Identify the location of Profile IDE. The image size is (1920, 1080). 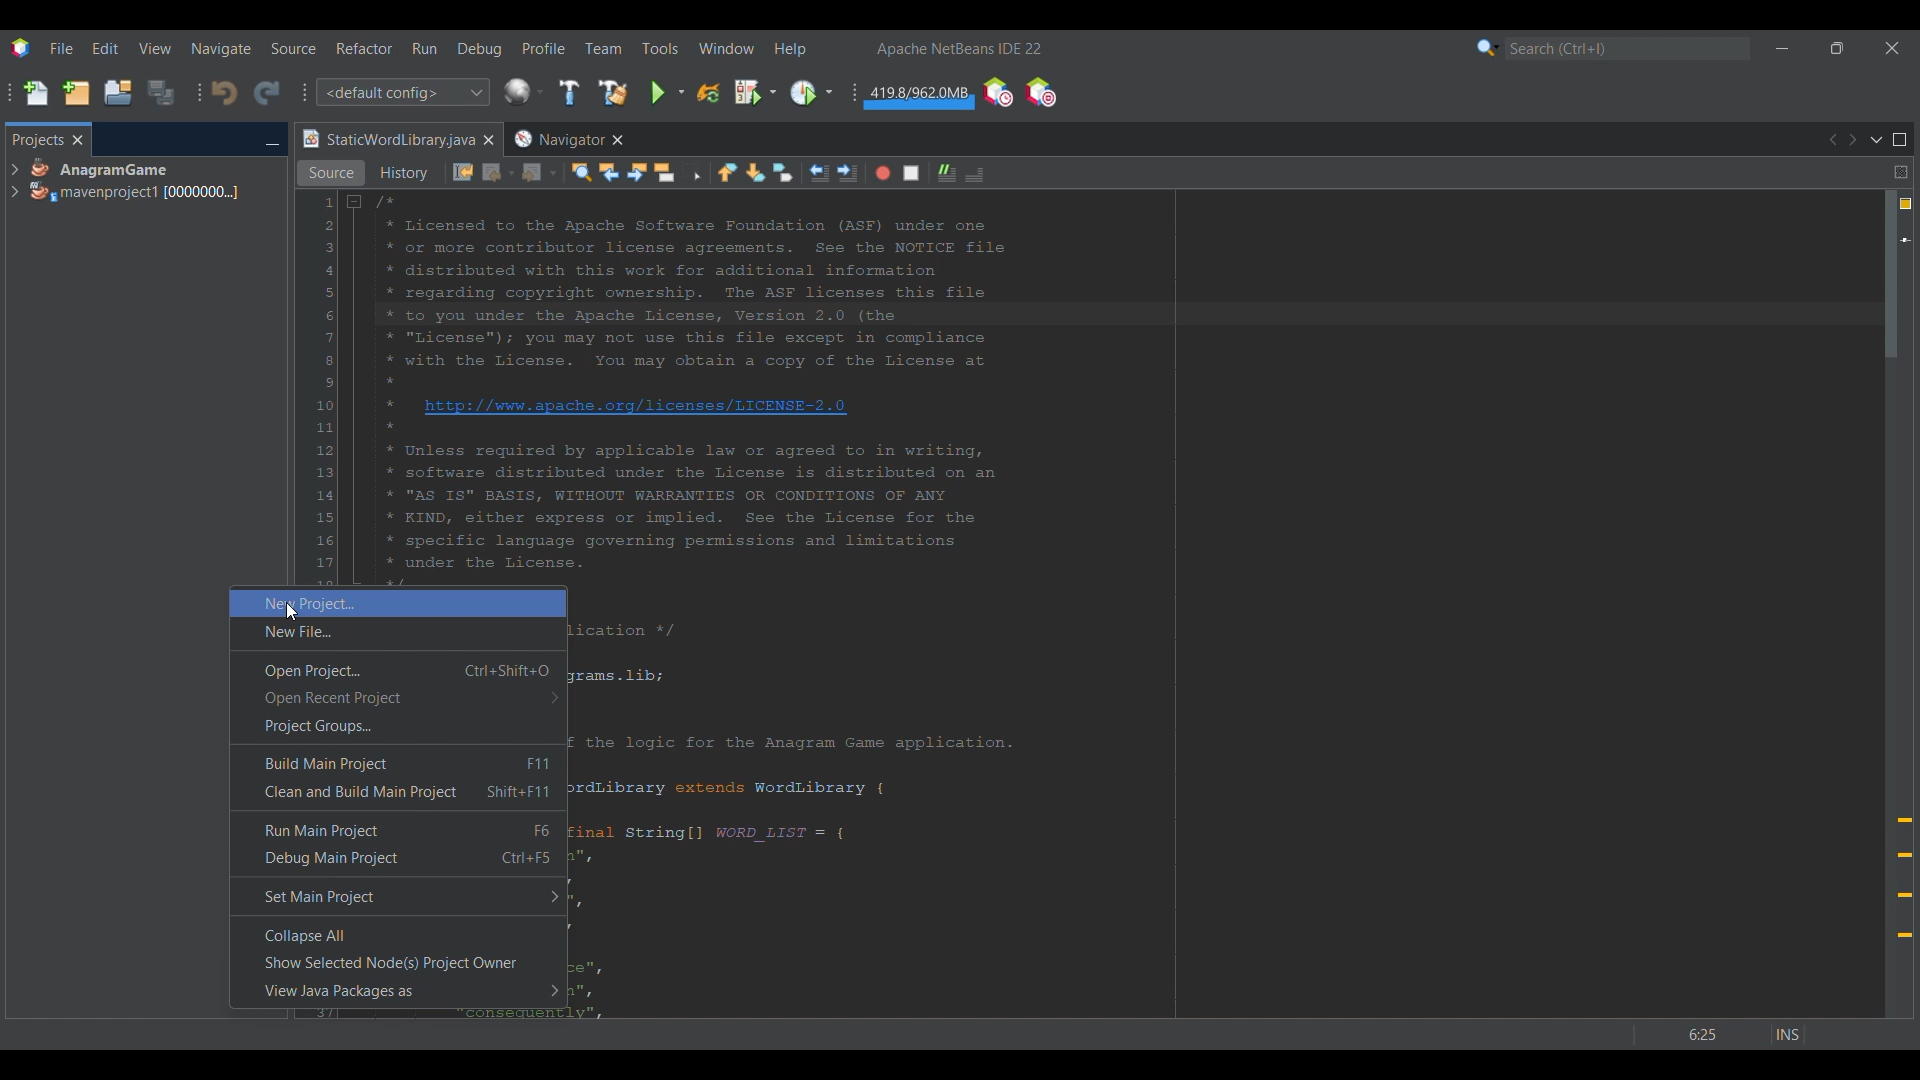
(997, 93).